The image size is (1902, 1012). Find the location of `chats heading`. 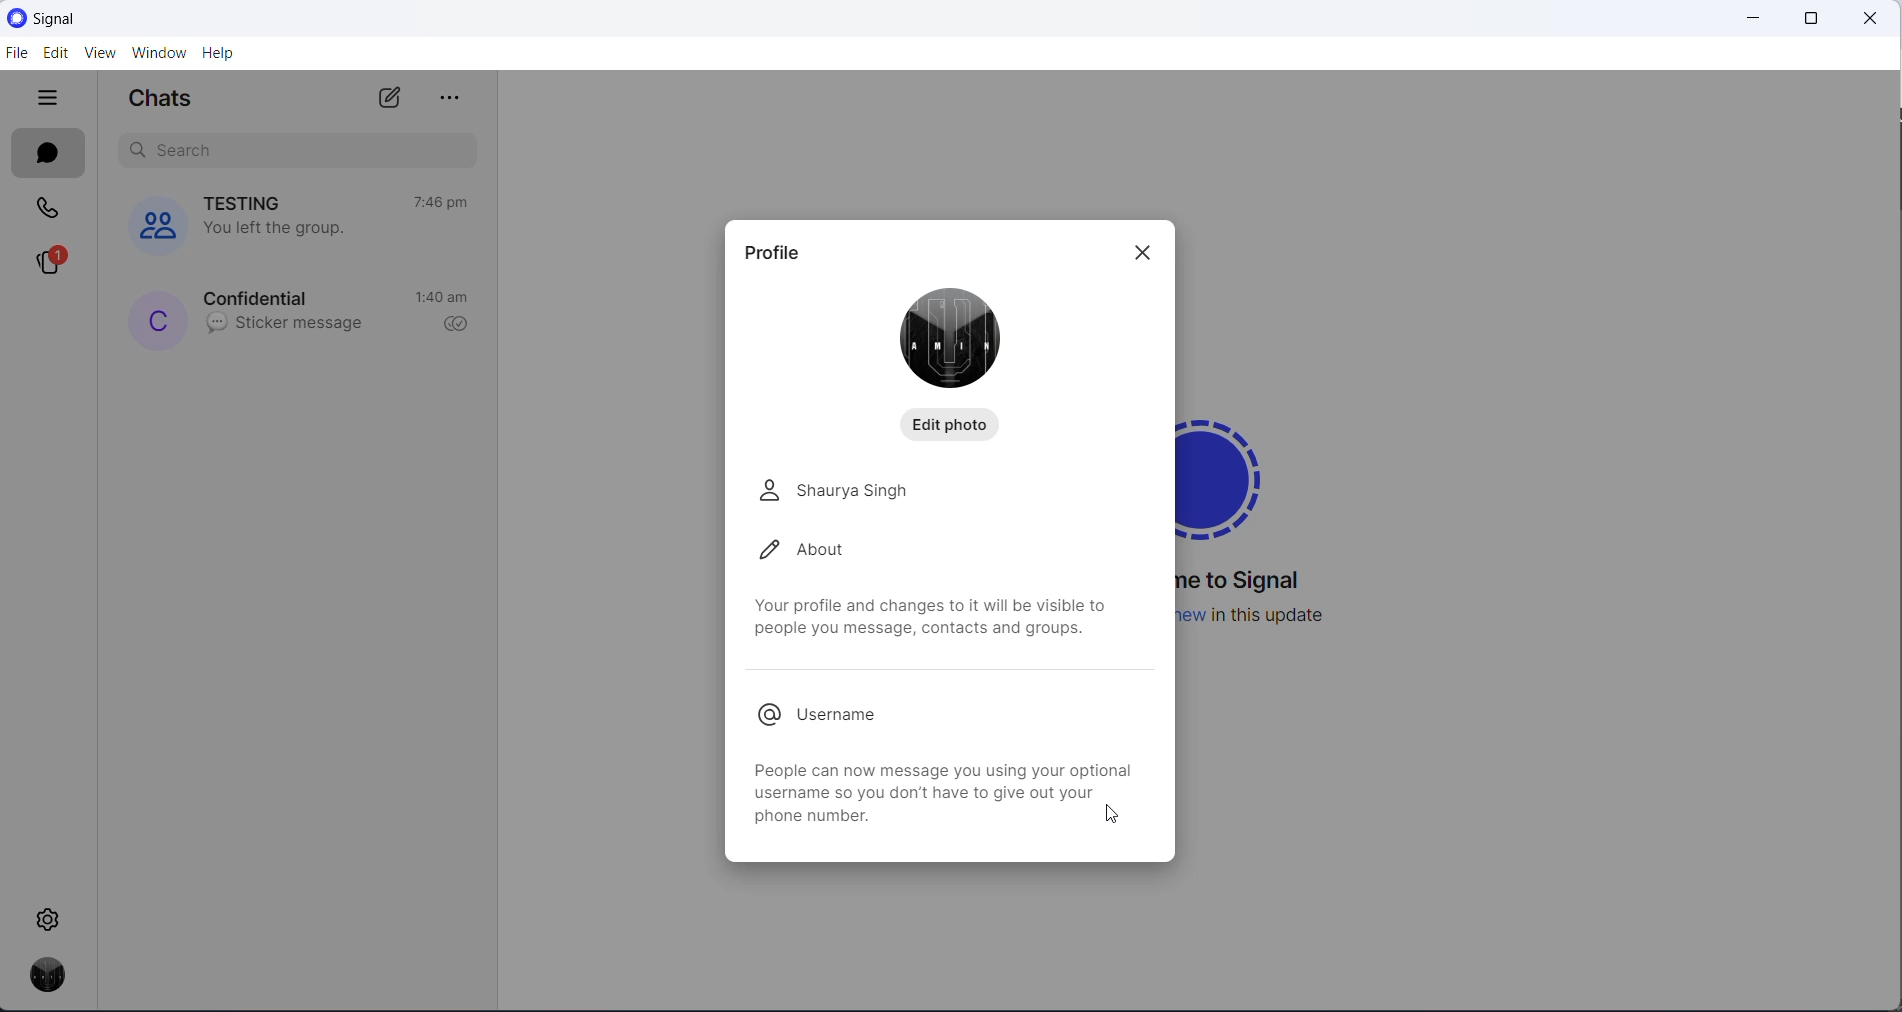

chats heading is located at coordinates (169, 102).